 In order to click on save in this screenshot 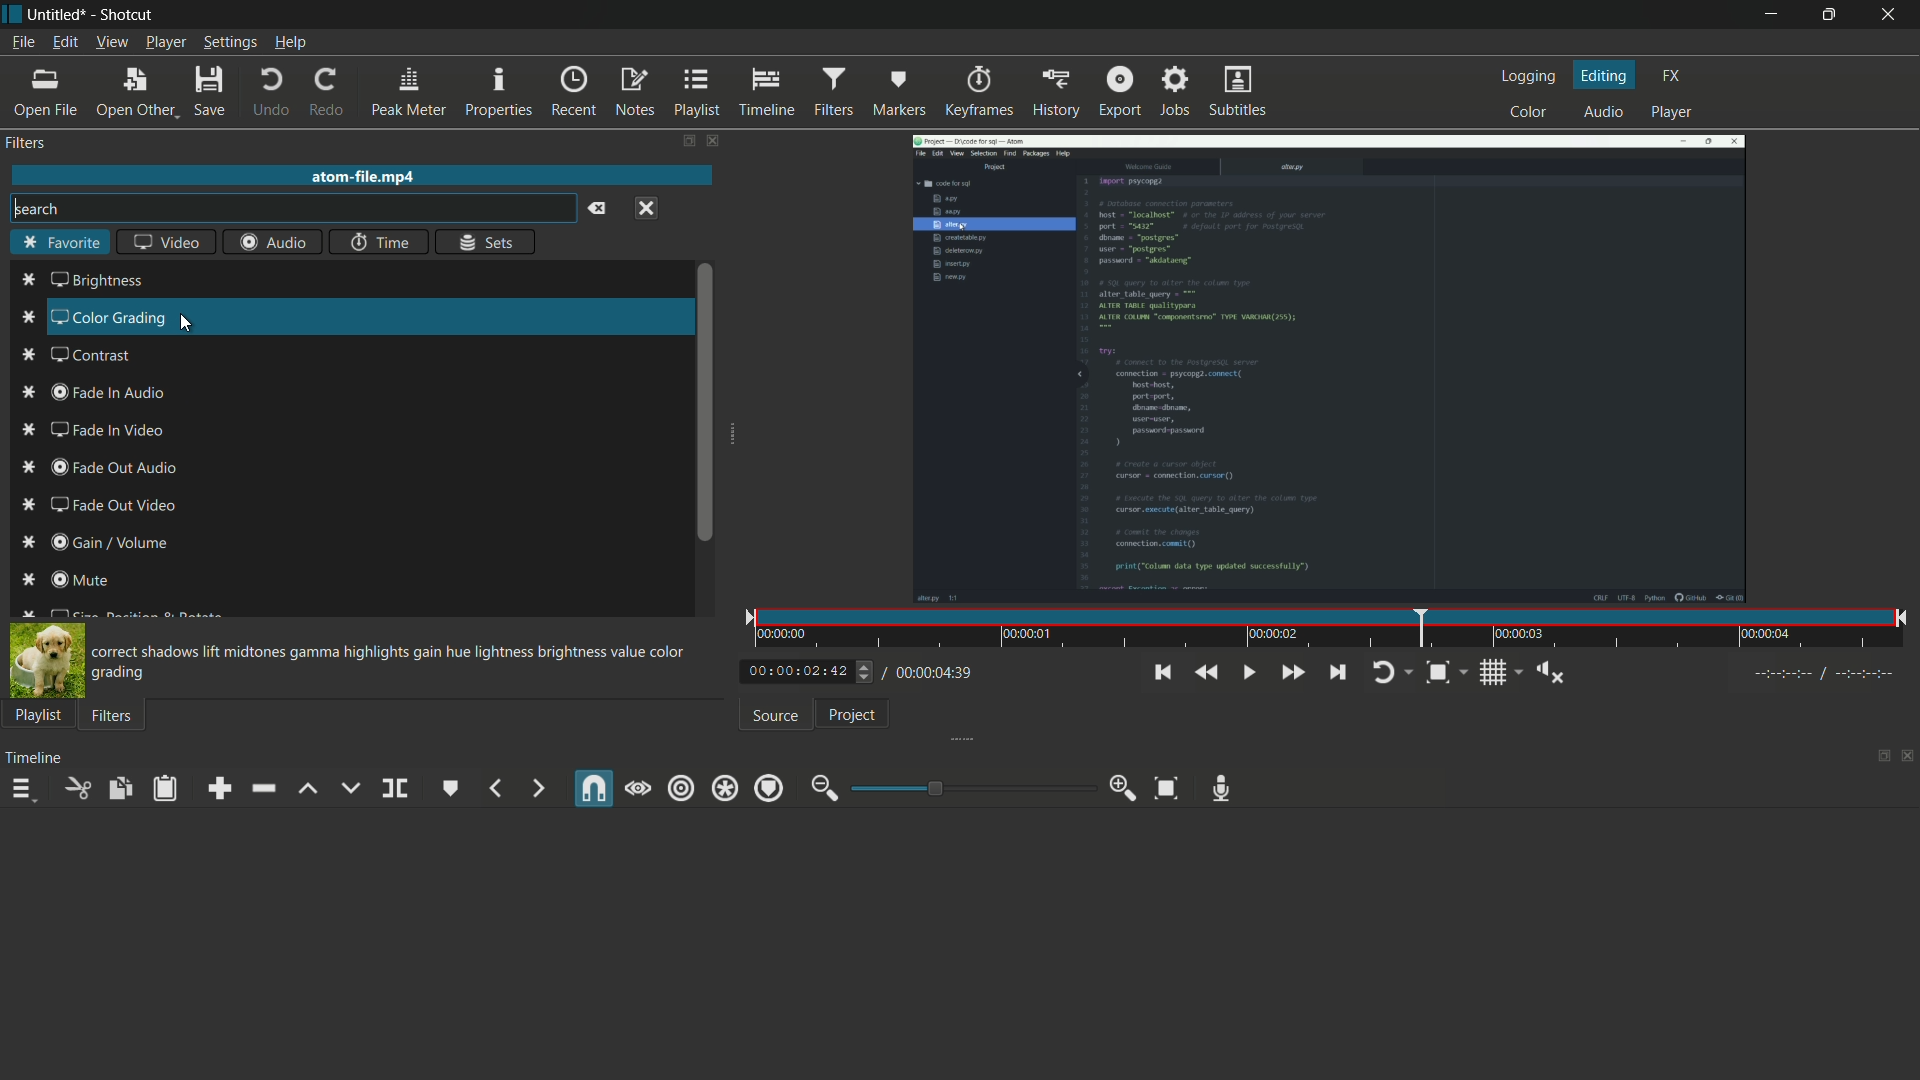, I will do `click(208, 95)`.